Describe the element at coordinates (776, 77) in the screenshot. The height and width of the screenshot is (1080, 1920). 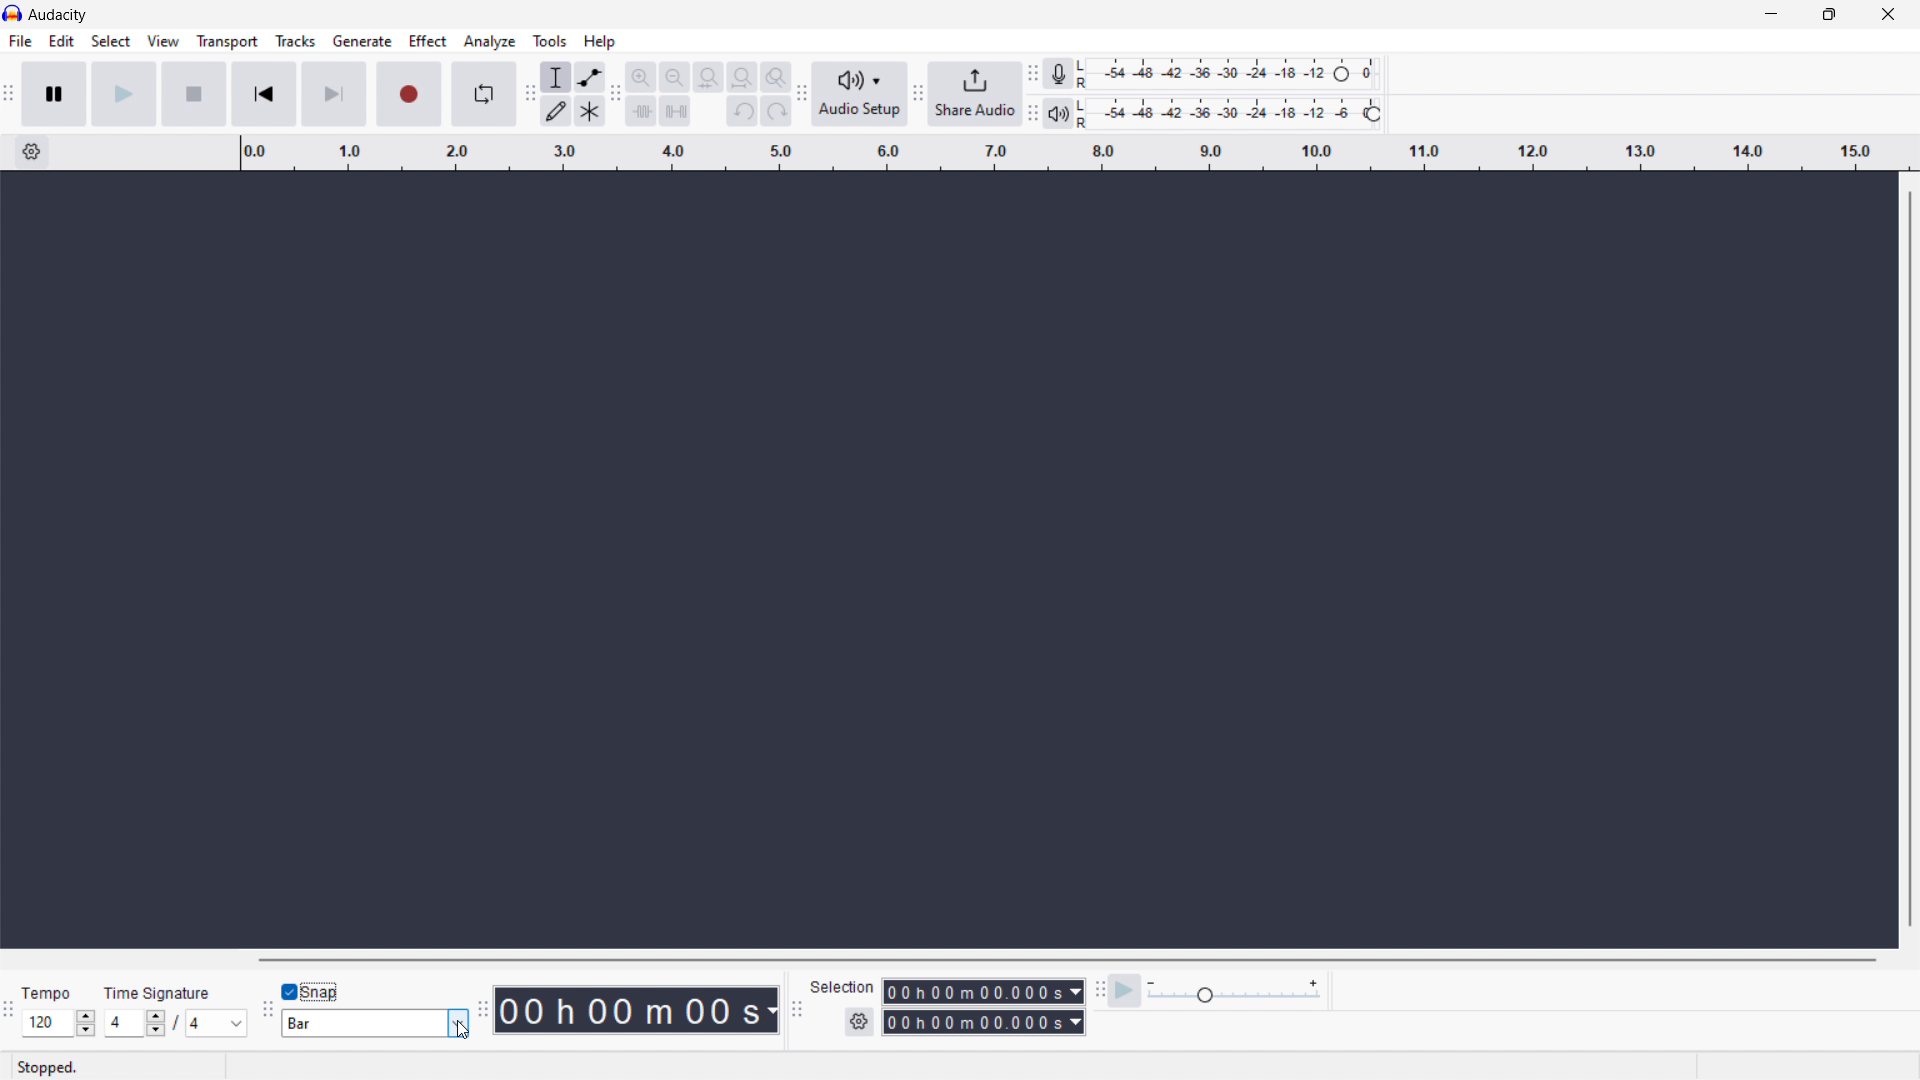
I see `toggle zoom` at that location.